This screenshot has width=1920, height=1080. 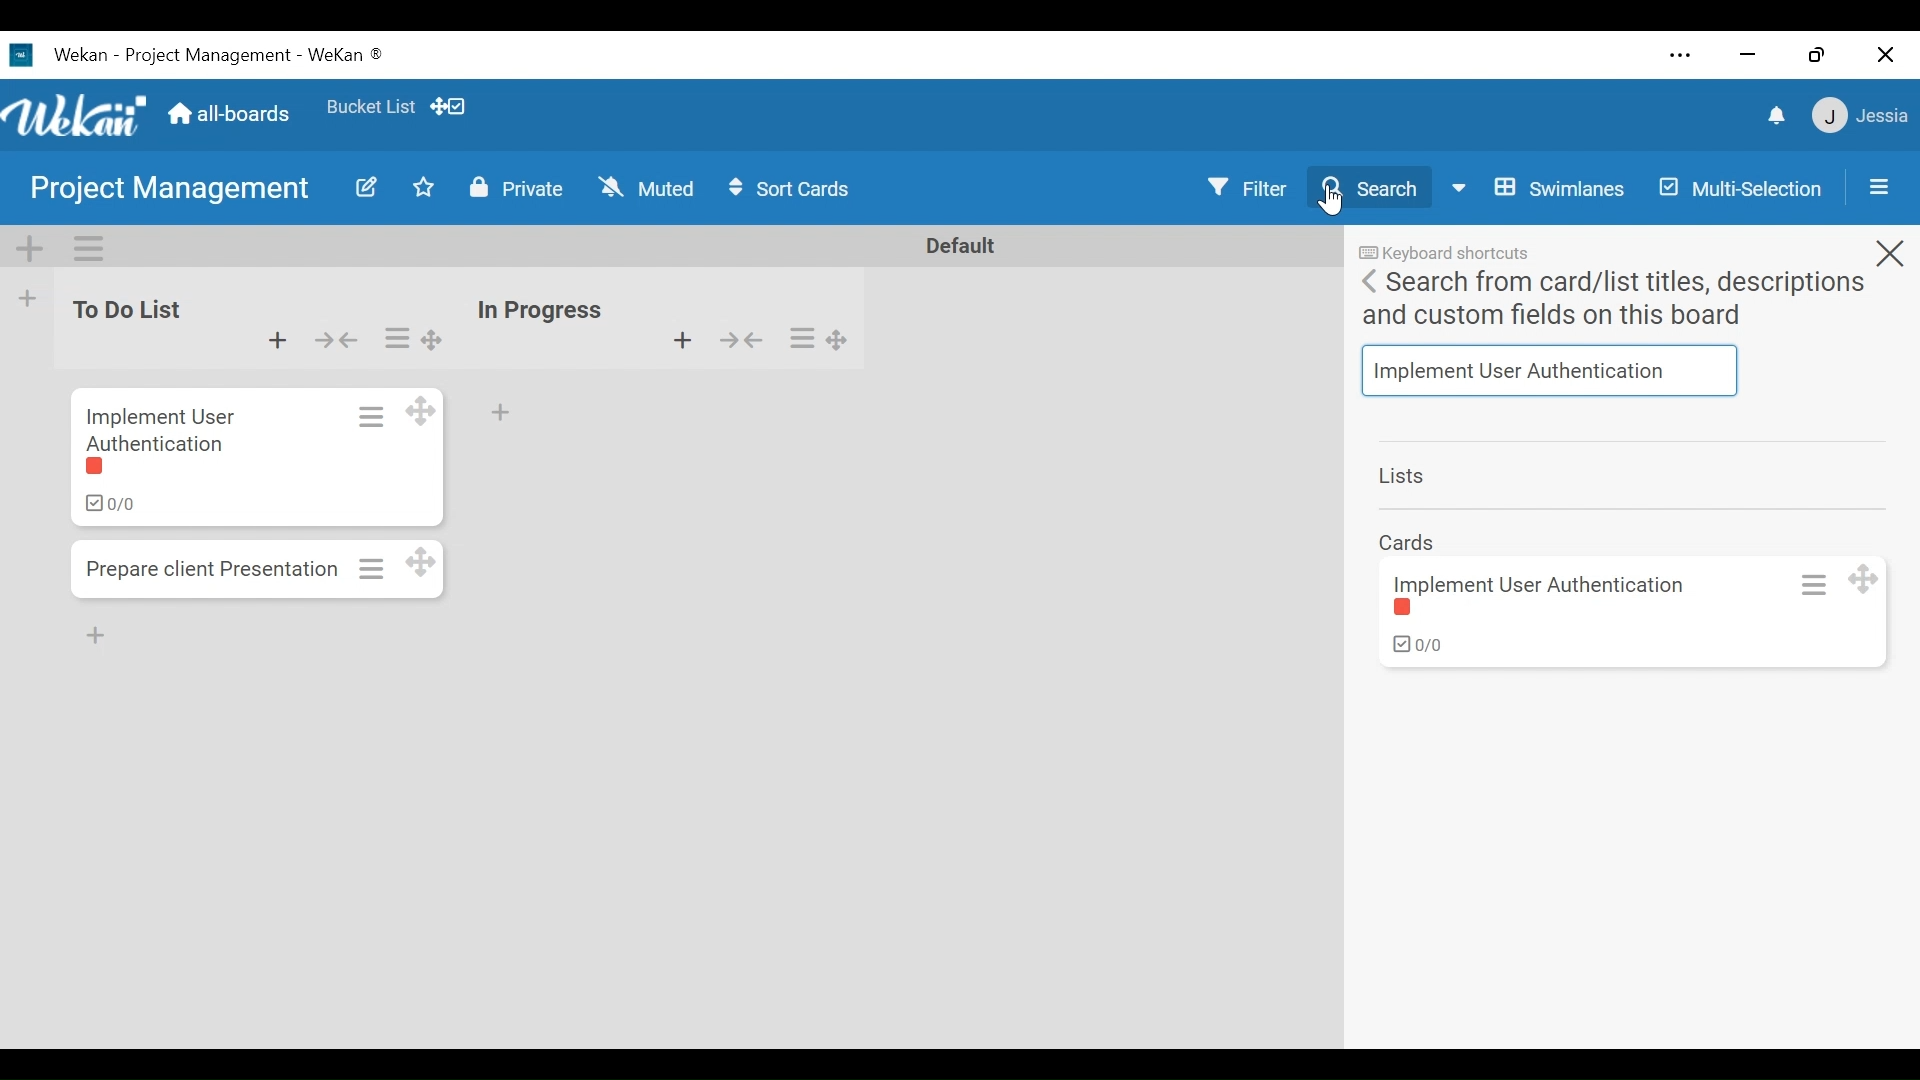 What do you see at coordinates (1371, 187) in the screenshot?
I see `Search` at bounding box center [1371, 187].